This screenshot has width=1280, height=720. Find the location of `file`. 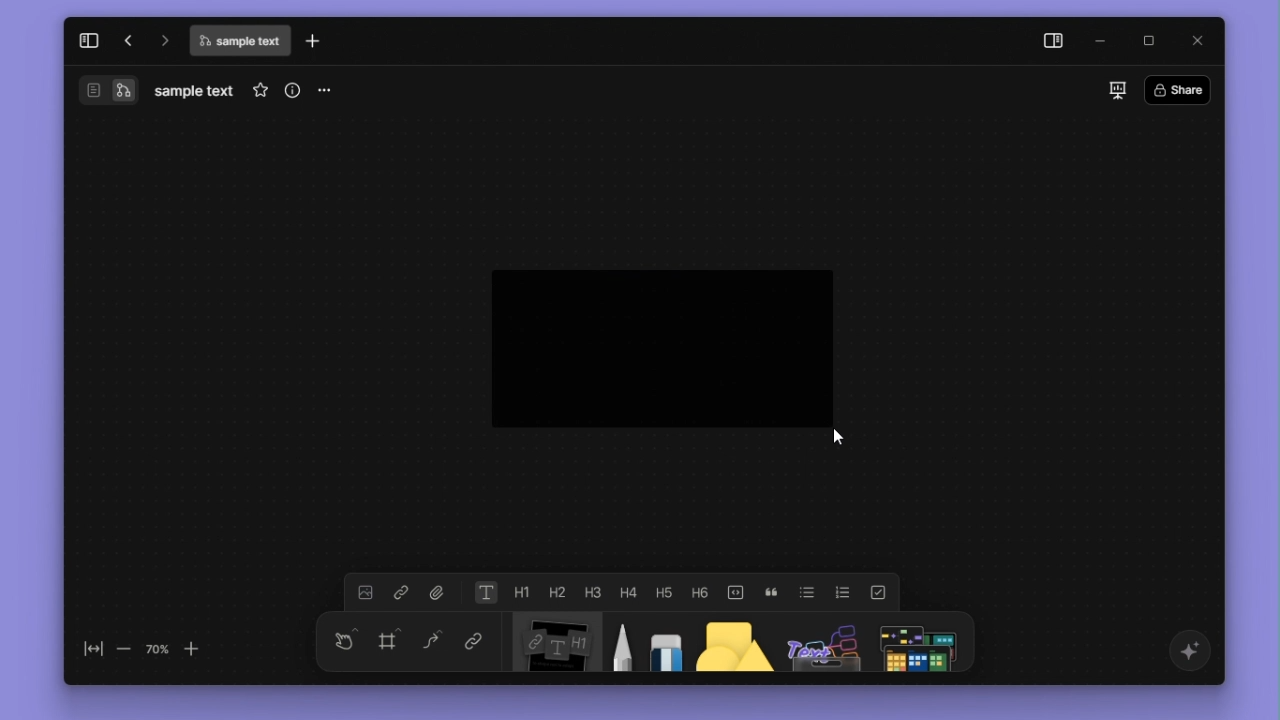

file is located at coordinates (437, 592).